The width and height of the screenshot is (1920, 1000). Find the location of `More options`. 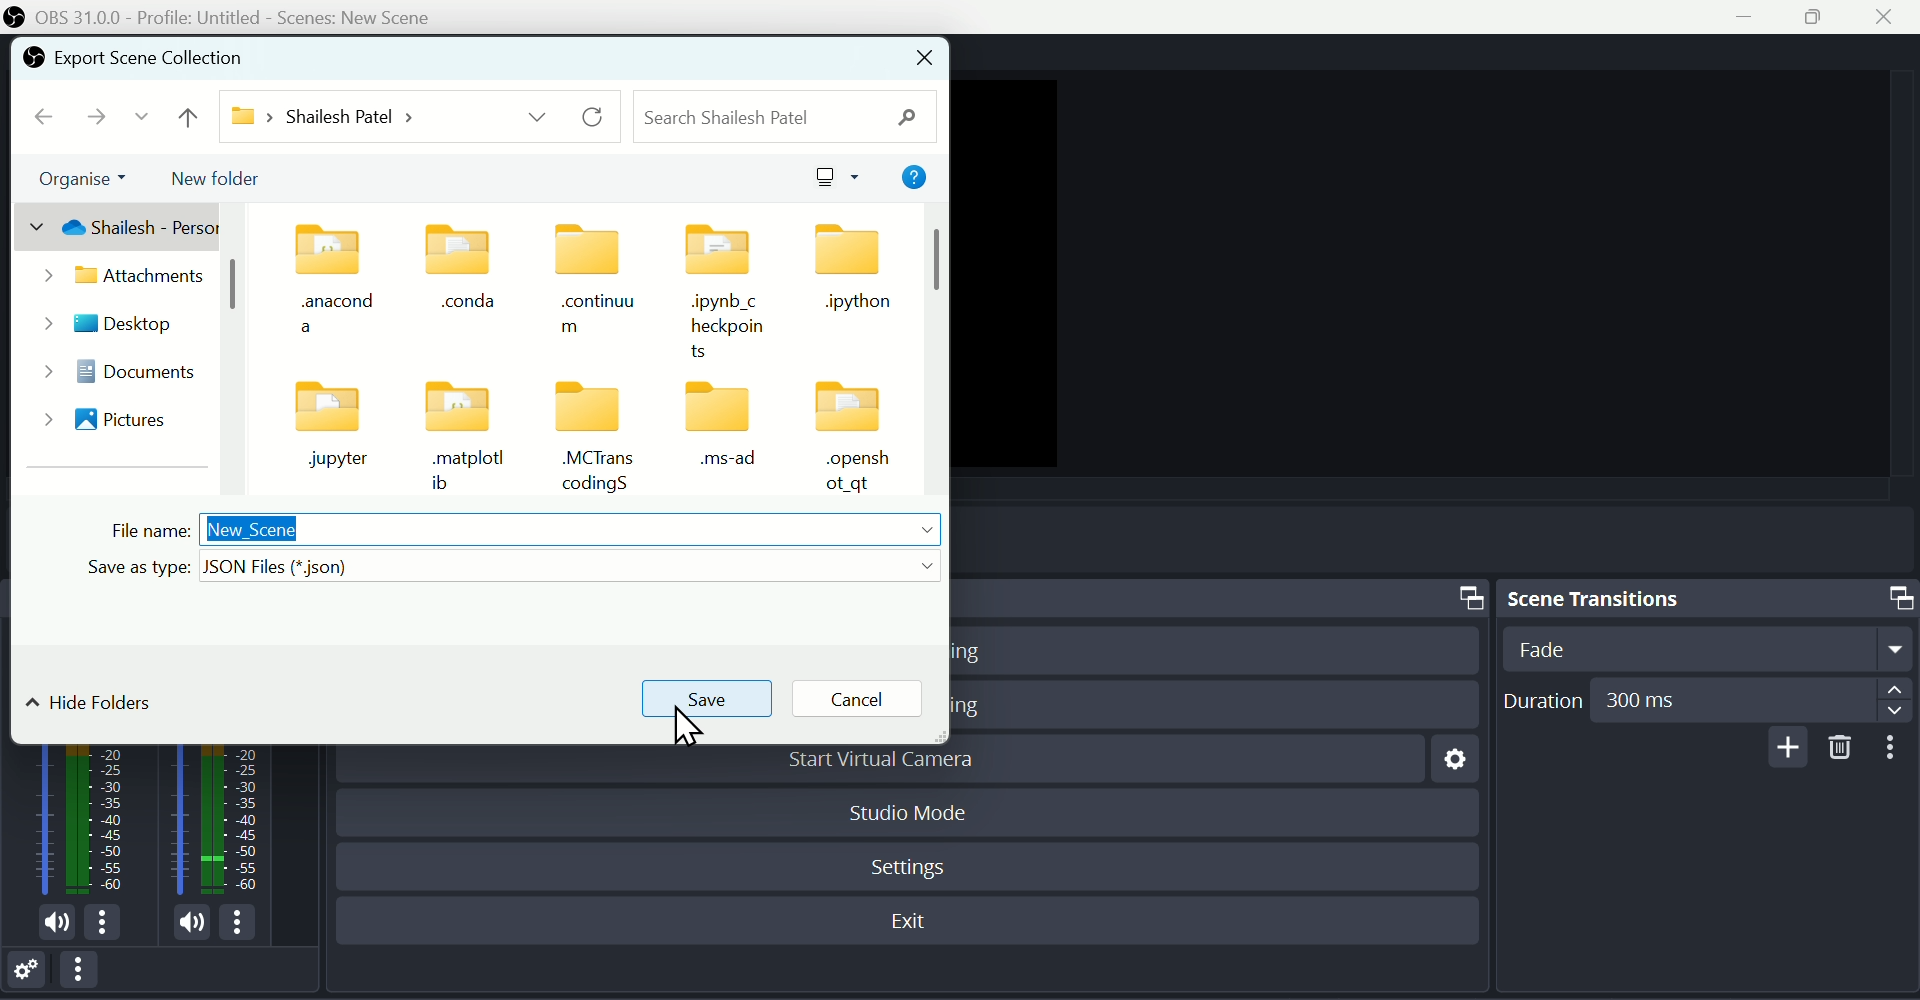

More options is located at coordinates (1895, 748).